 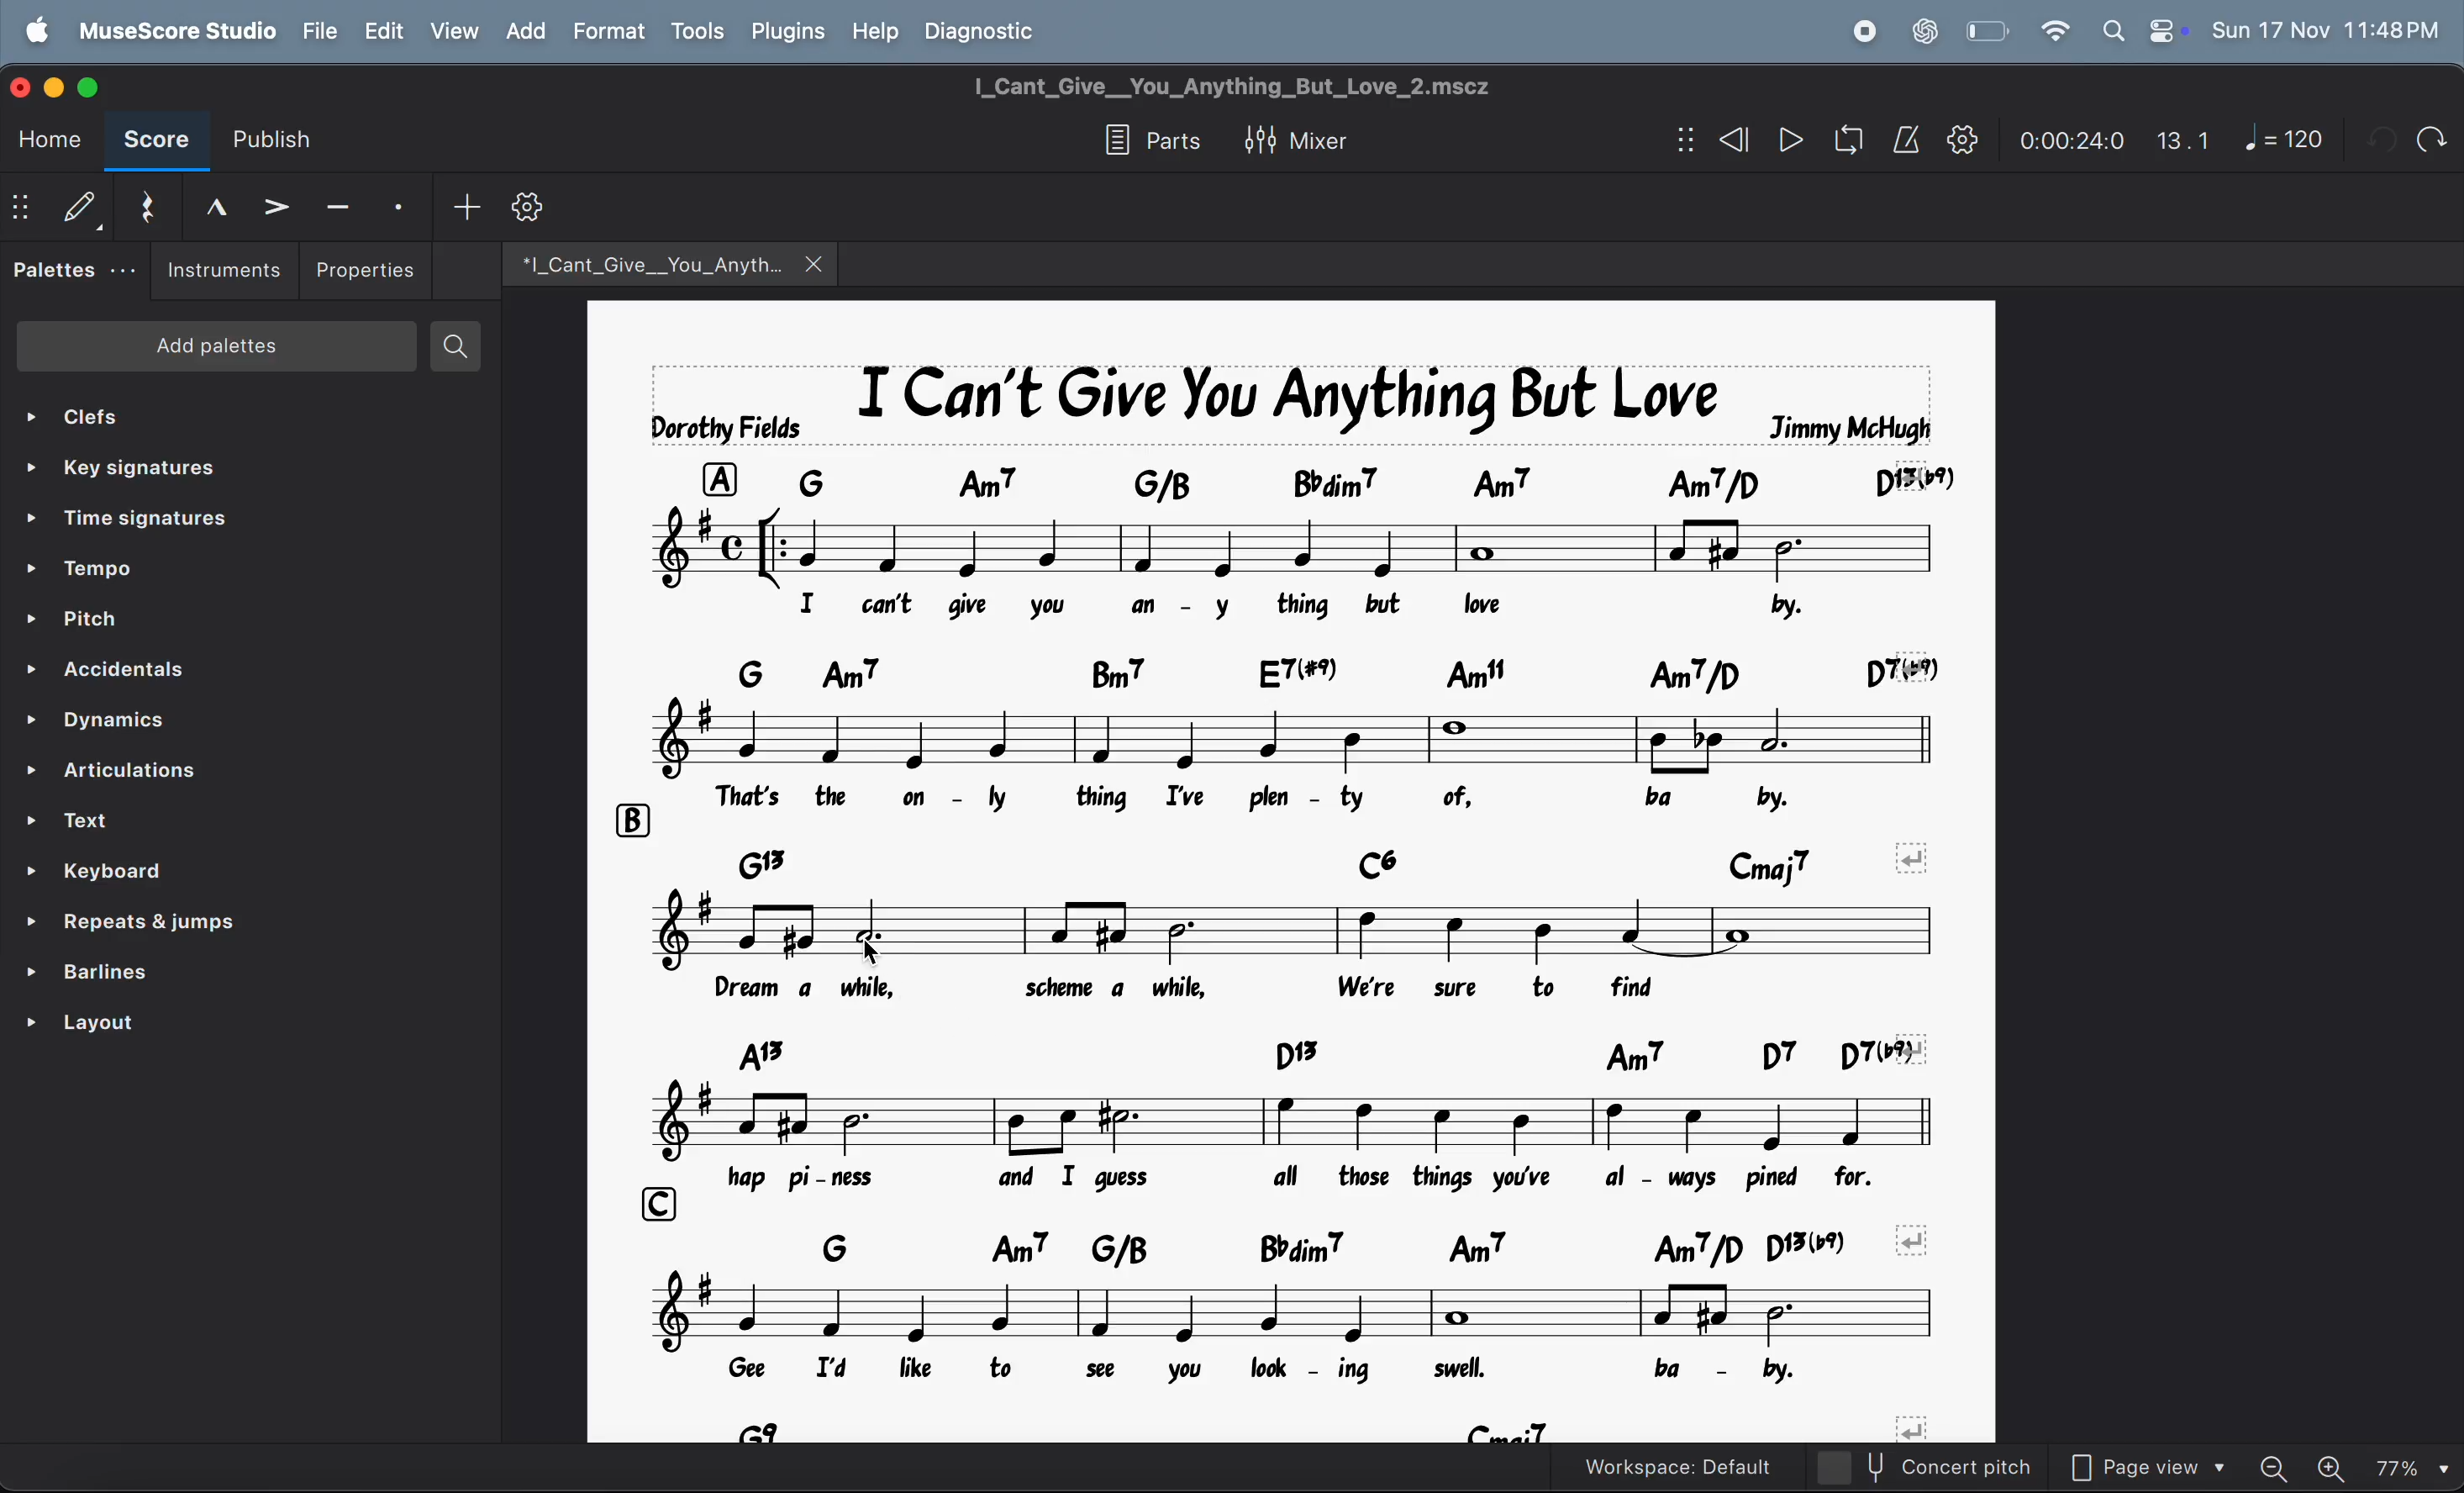 I want to click on add palettes, so click(x=213, y=347).